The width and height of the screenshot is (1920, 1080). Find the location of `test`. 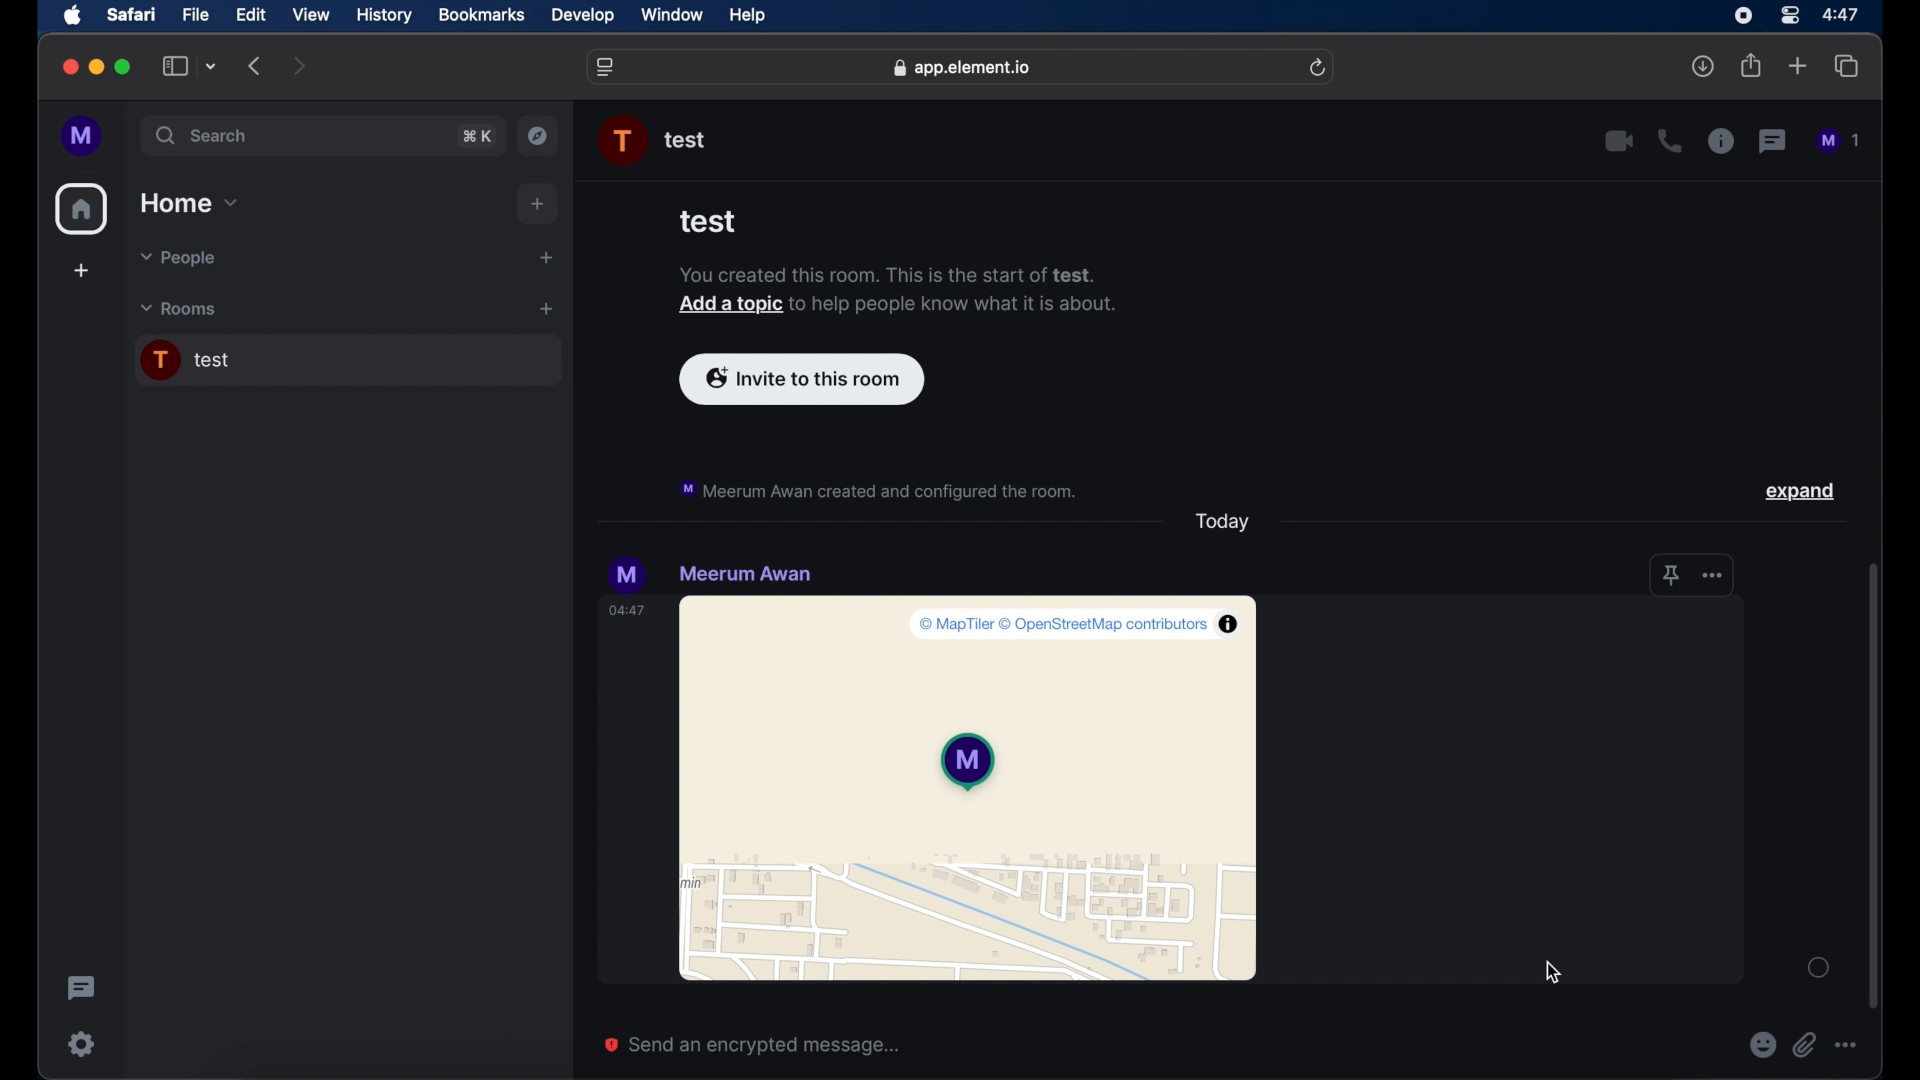

test is located at coordinates (715, 224).